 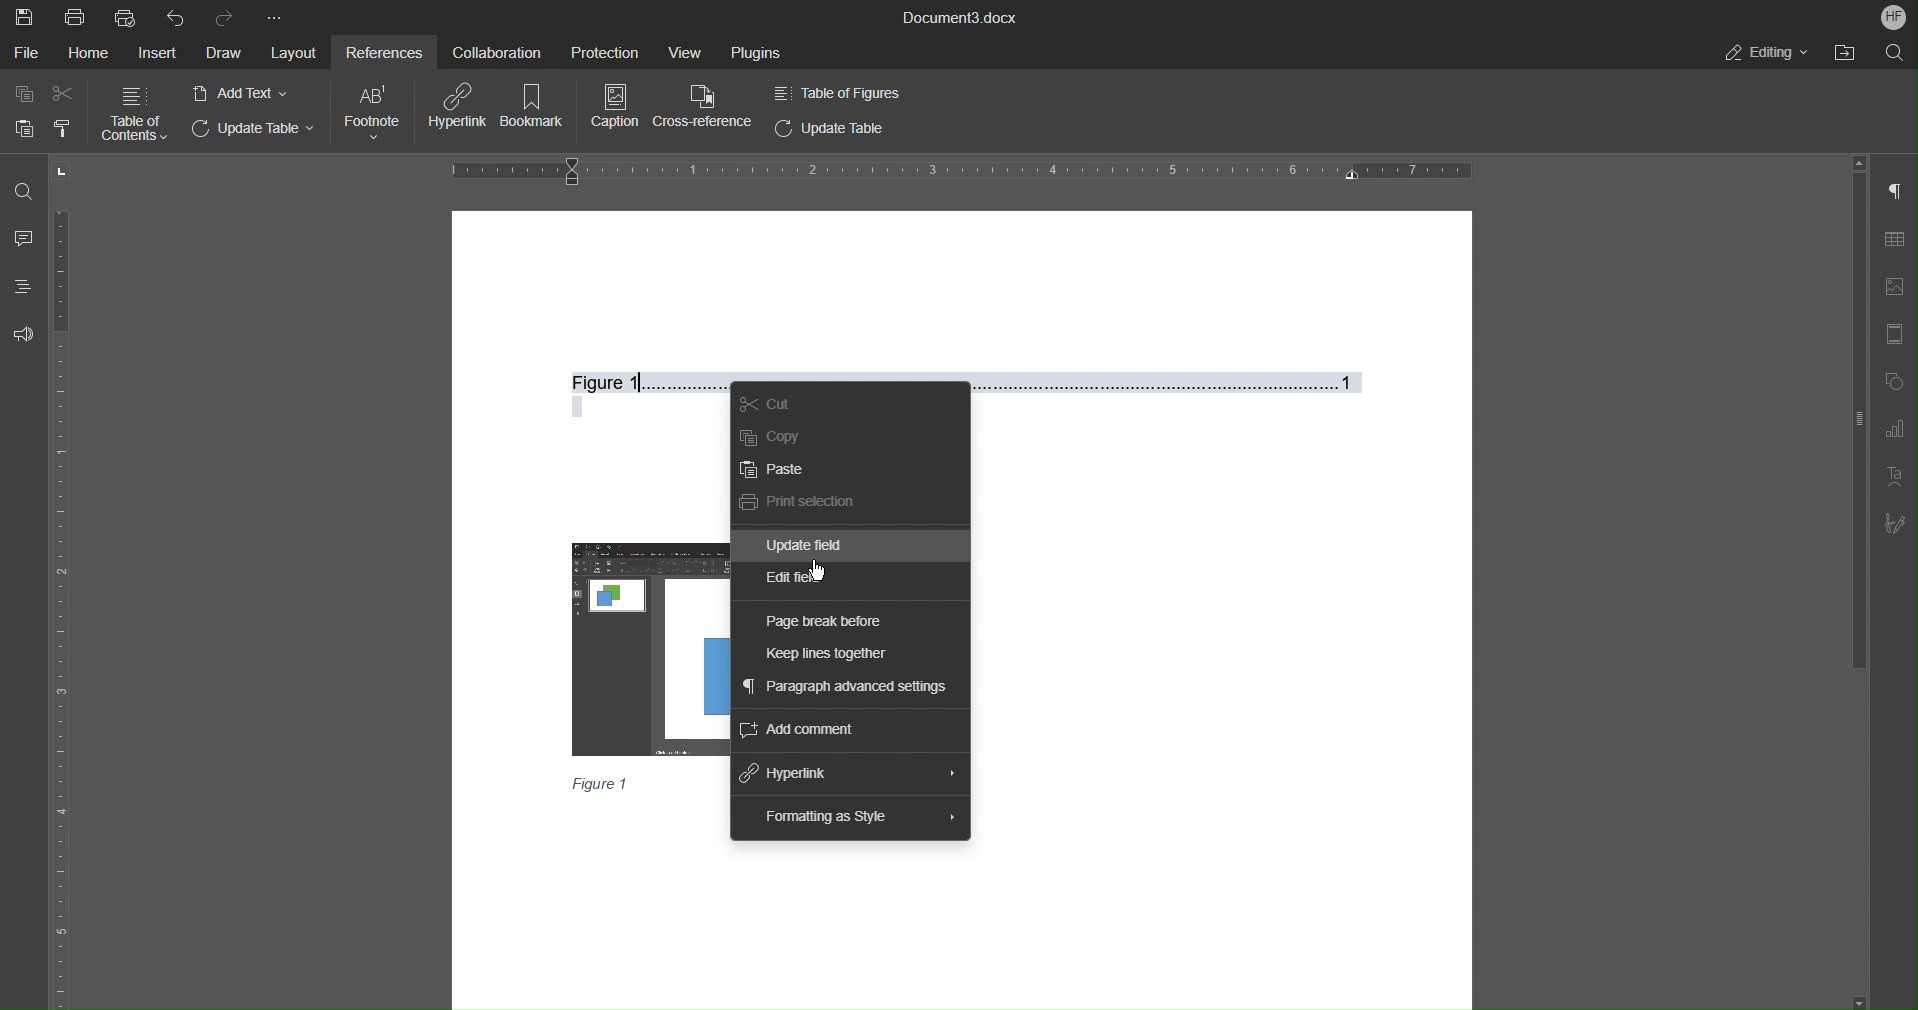 What do you see at coordinates (1899, 53) in the screenshot?
I see `Search` at bounding box center [1899, 53].